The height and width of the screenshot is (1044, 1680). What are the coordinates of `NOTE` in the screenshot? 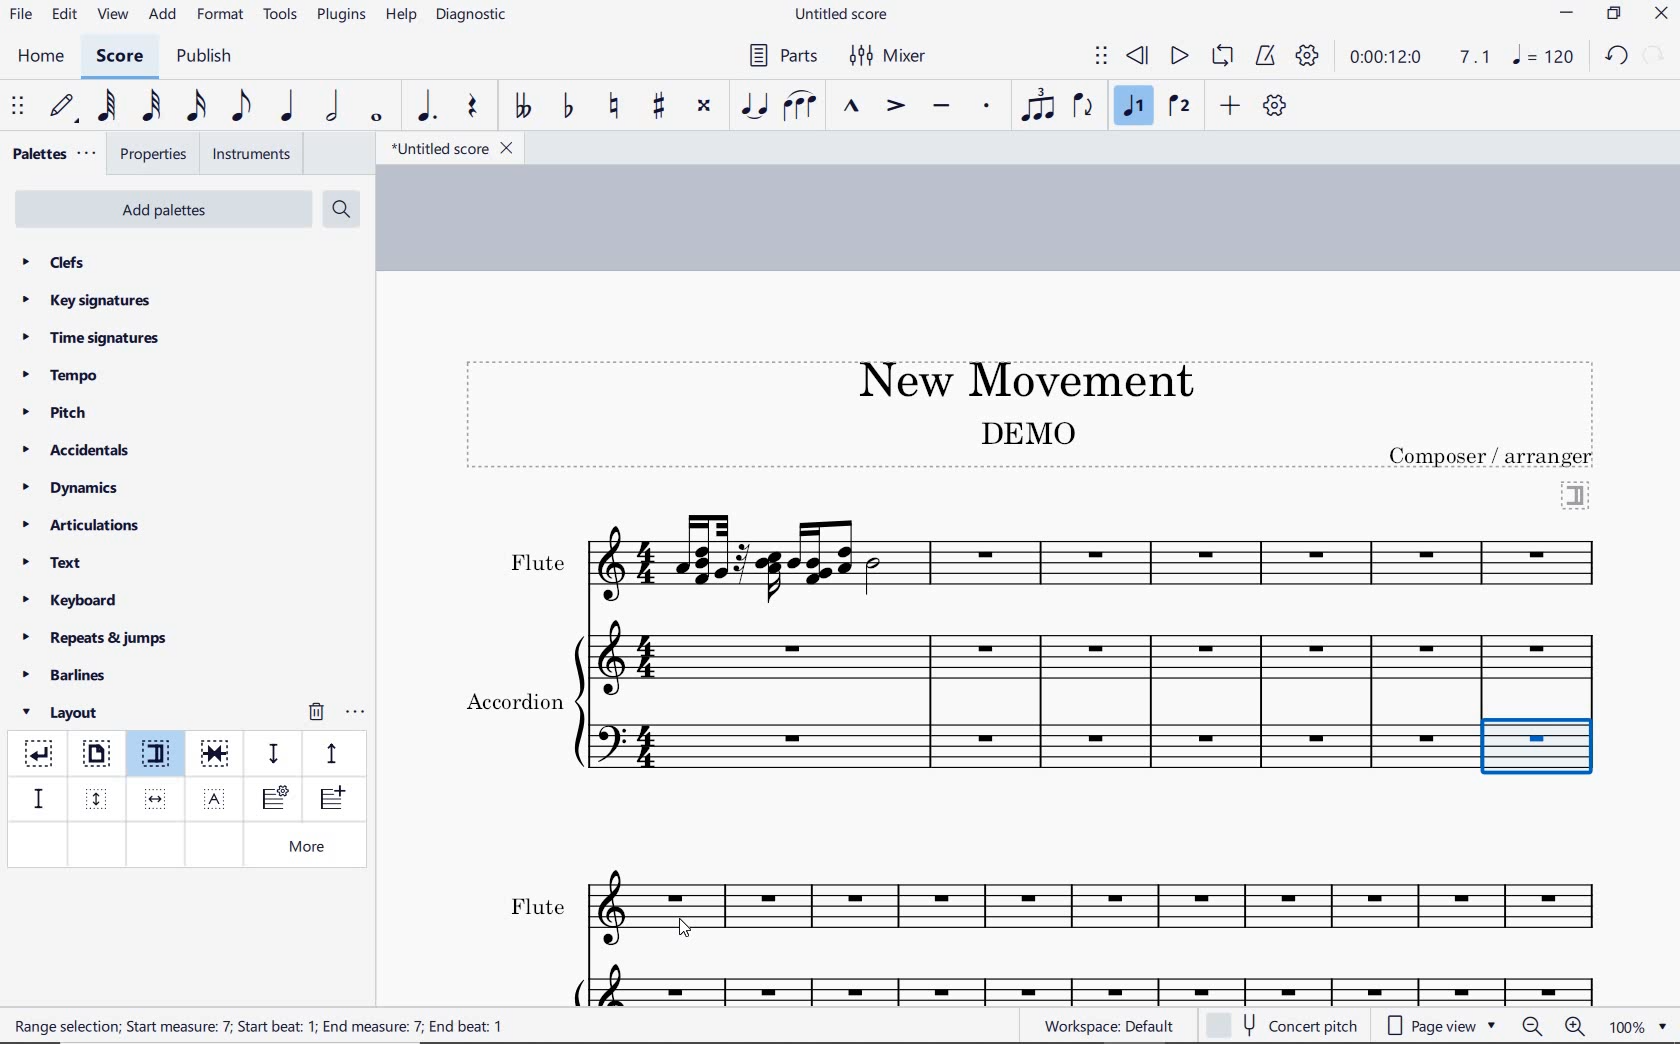 It's located at (1545, 56).